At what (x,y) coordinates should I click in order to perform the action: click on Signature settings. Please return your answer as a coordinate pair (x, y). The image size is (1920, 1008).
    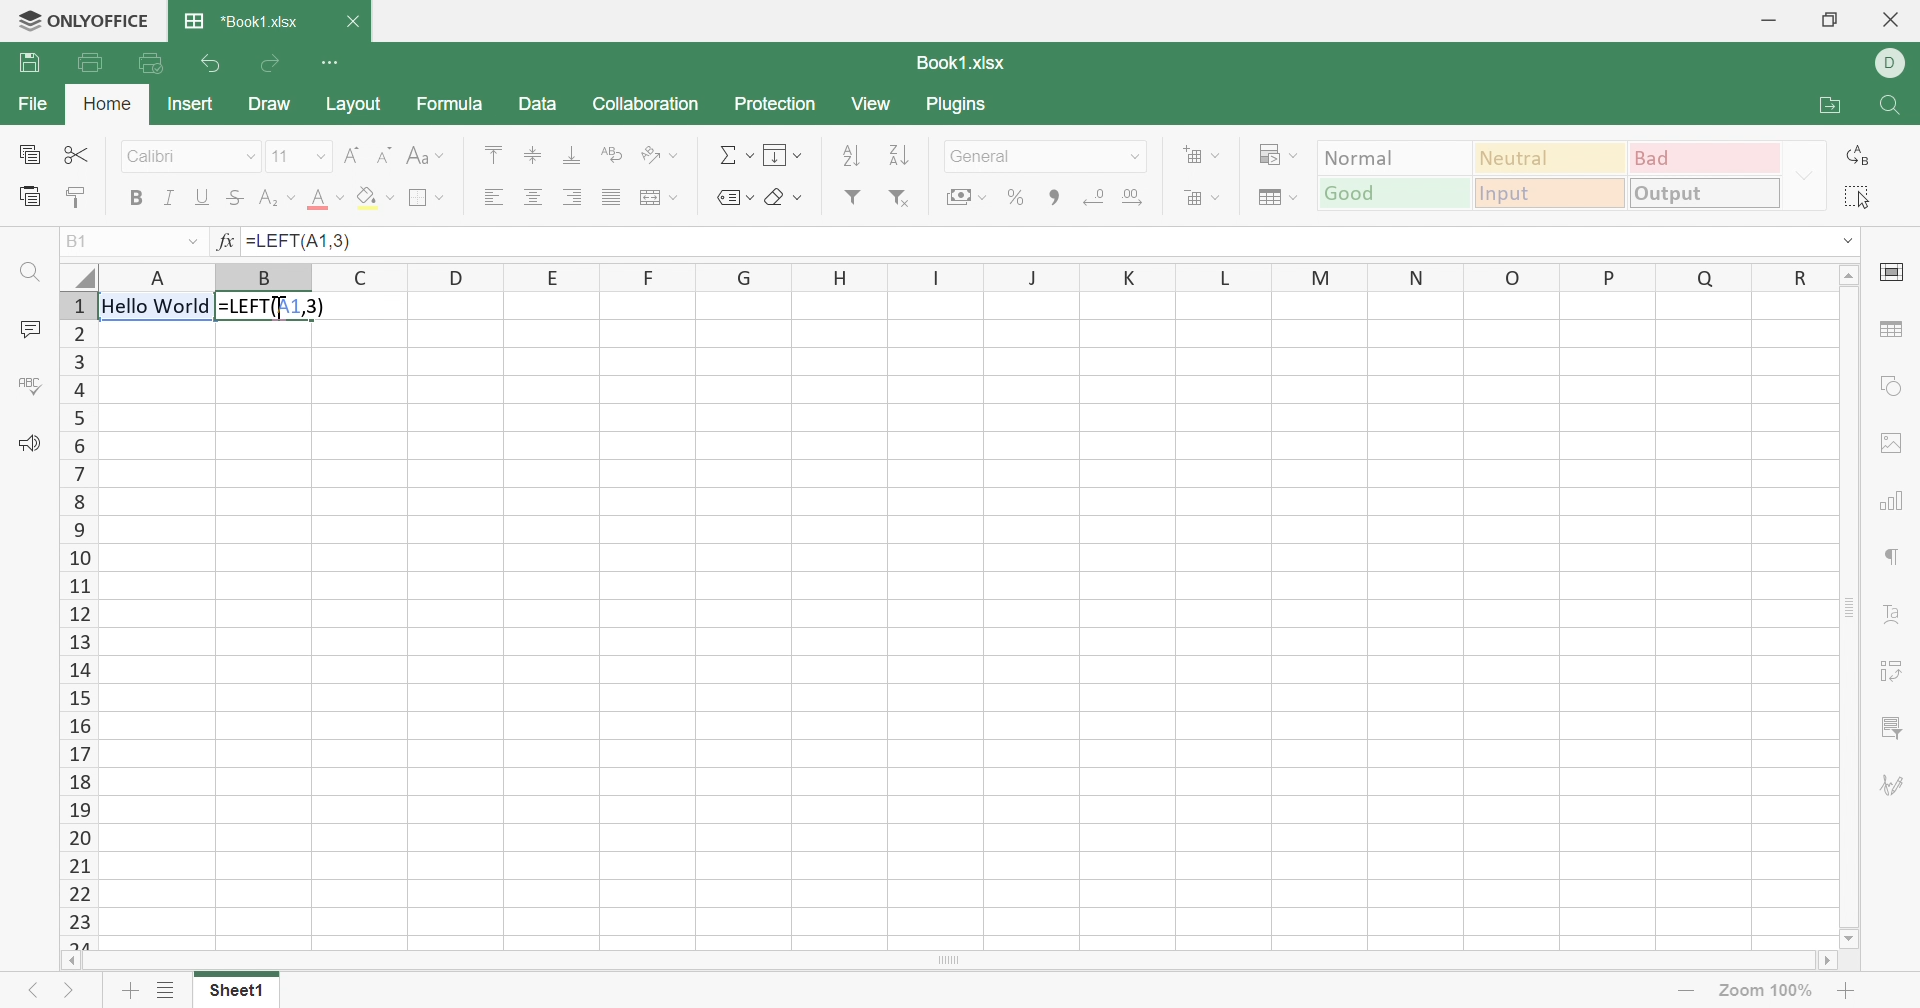
    Looking at the image, I should click on (1888, 784).